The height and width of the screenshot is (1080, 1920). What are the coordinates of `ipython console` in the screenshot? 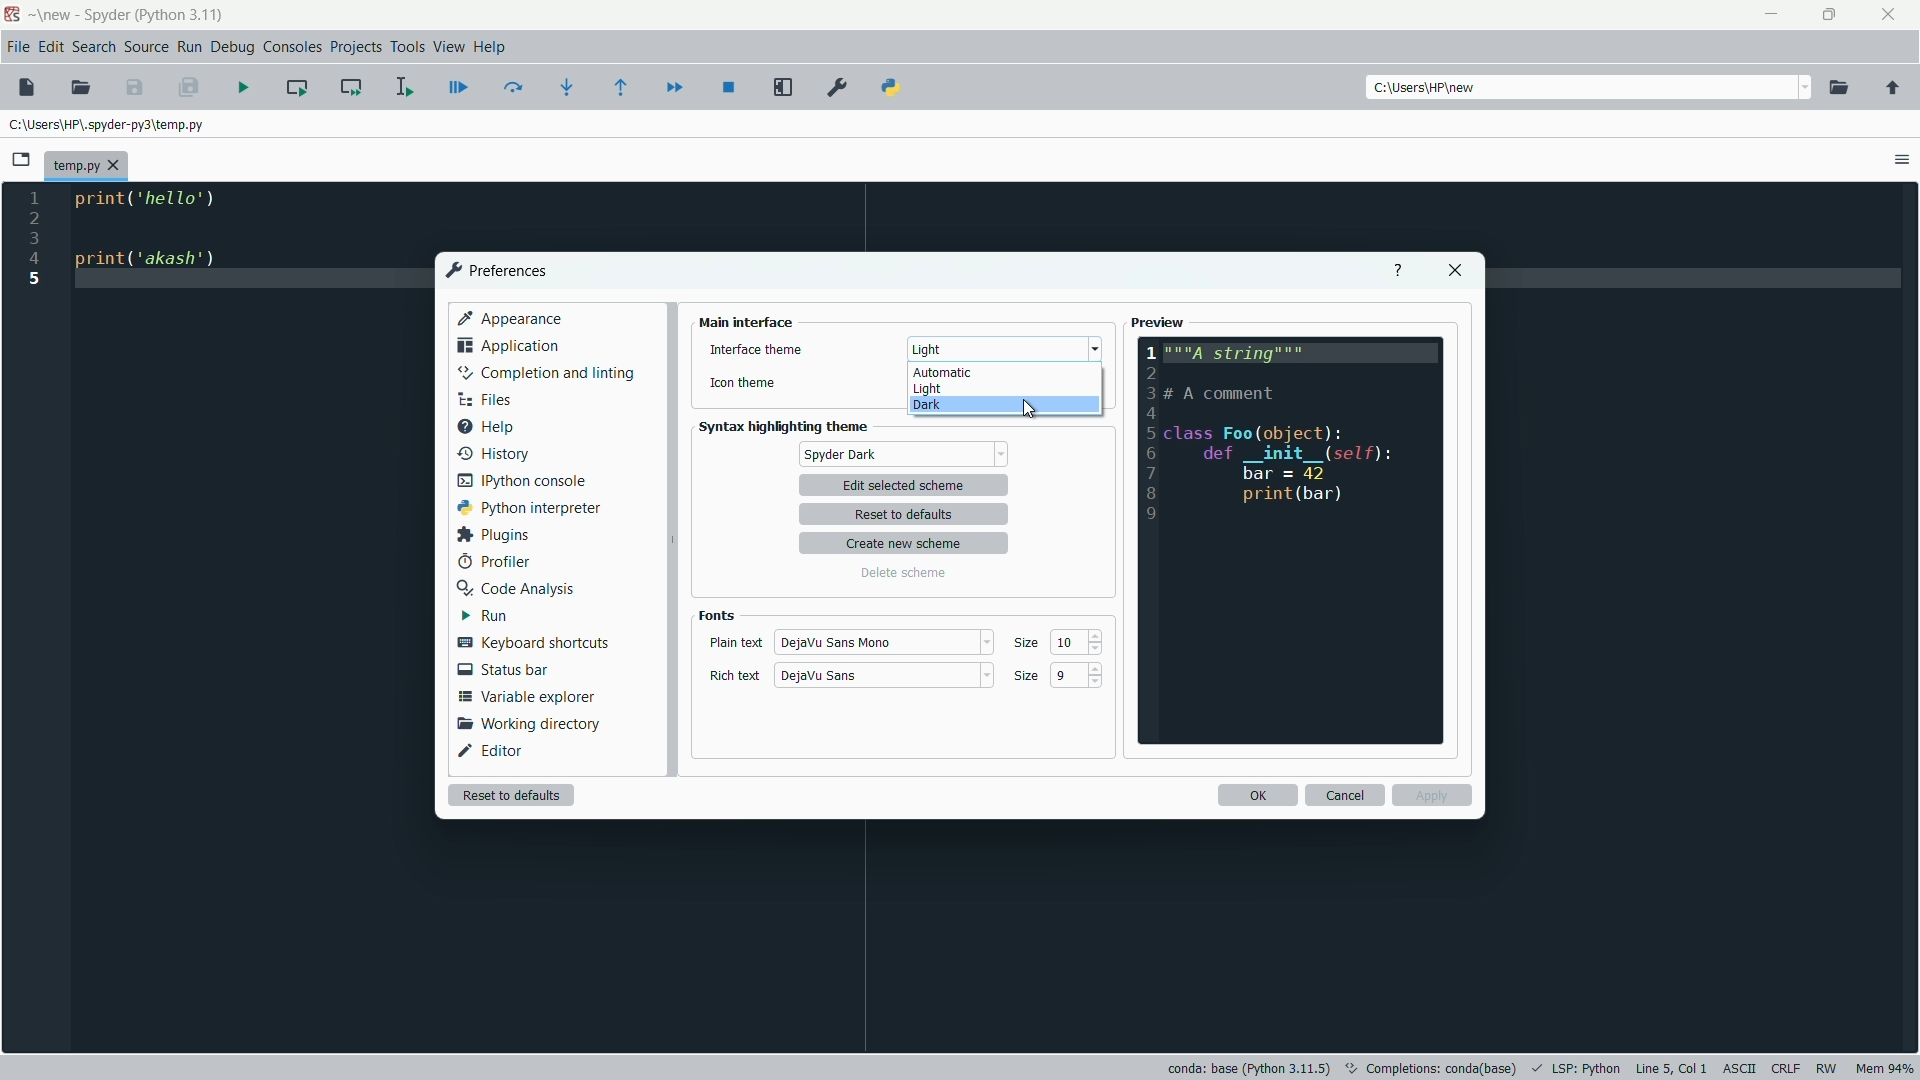 It's located at (522, 479).